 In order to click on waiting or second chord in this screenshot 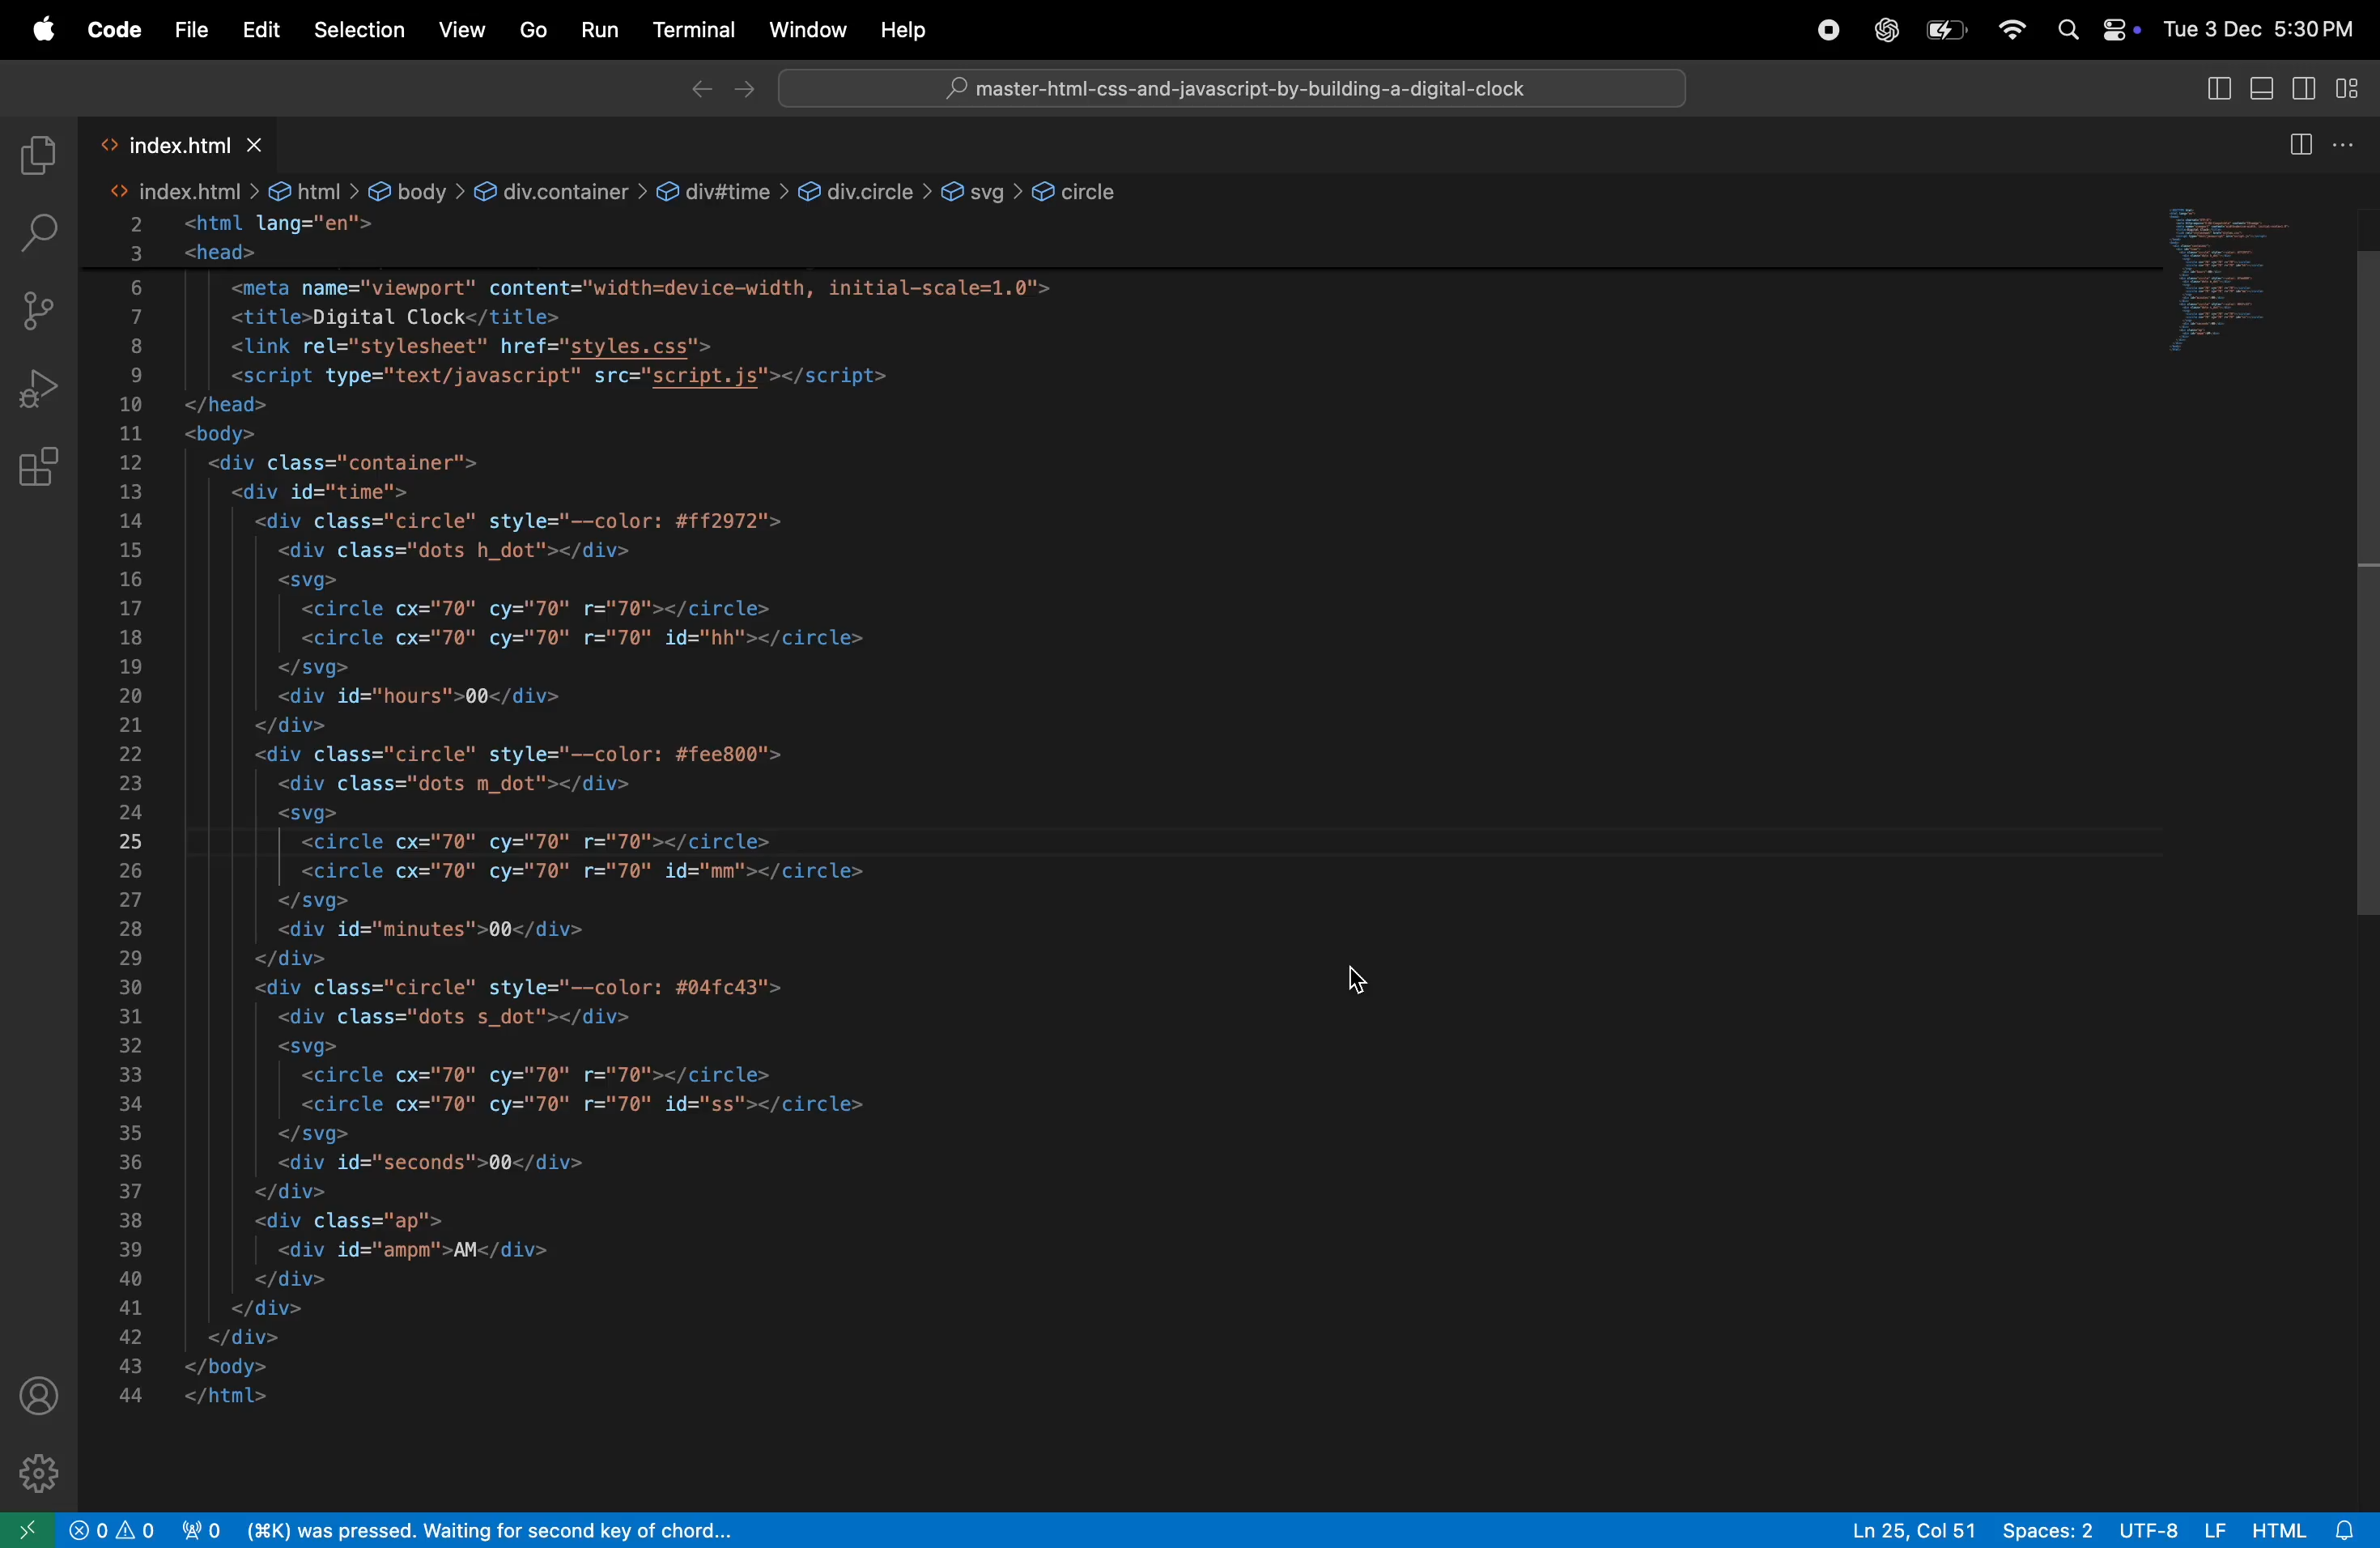, I will do `click(585, 1531)`.